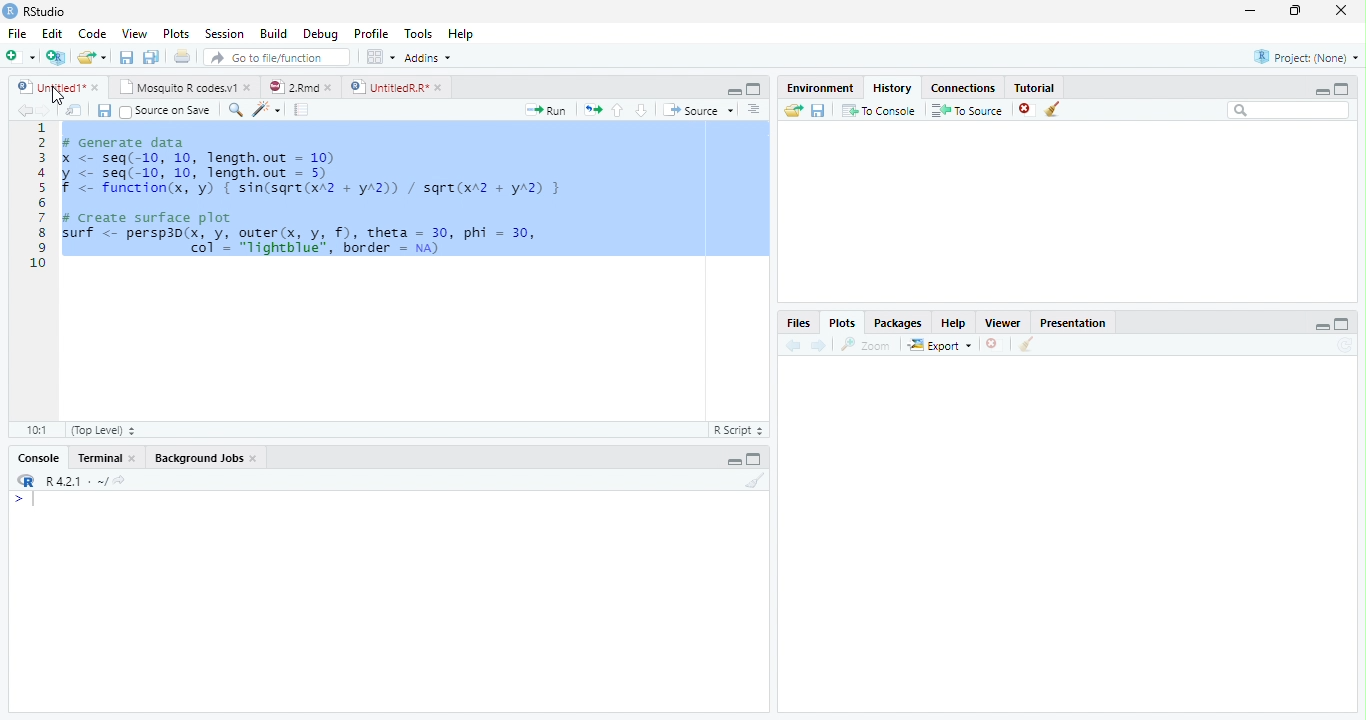 The width and height of the screenshot is (1366, 720). Describe the element at coordinates (57, 96) in the screenshot. I see `cursor` at that location.